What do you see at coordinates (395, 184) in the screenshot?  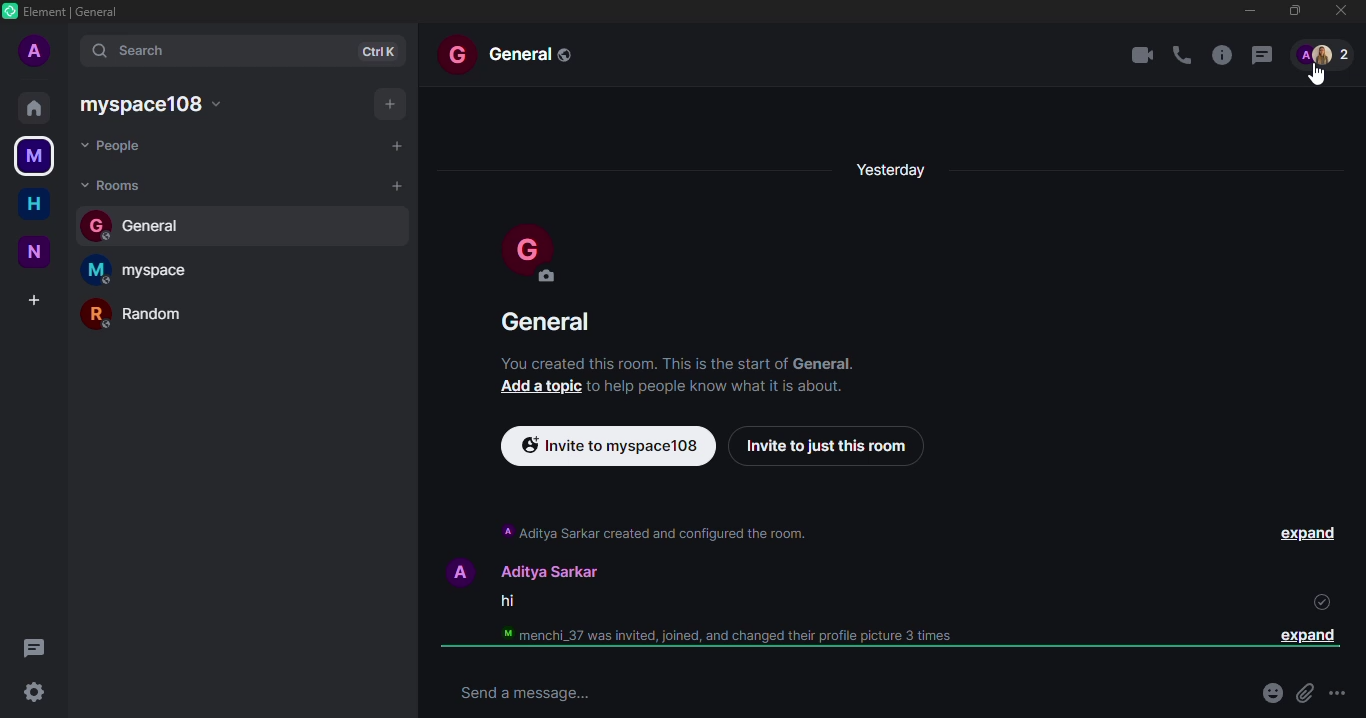 I see `add` at bounding box center [395, 184].